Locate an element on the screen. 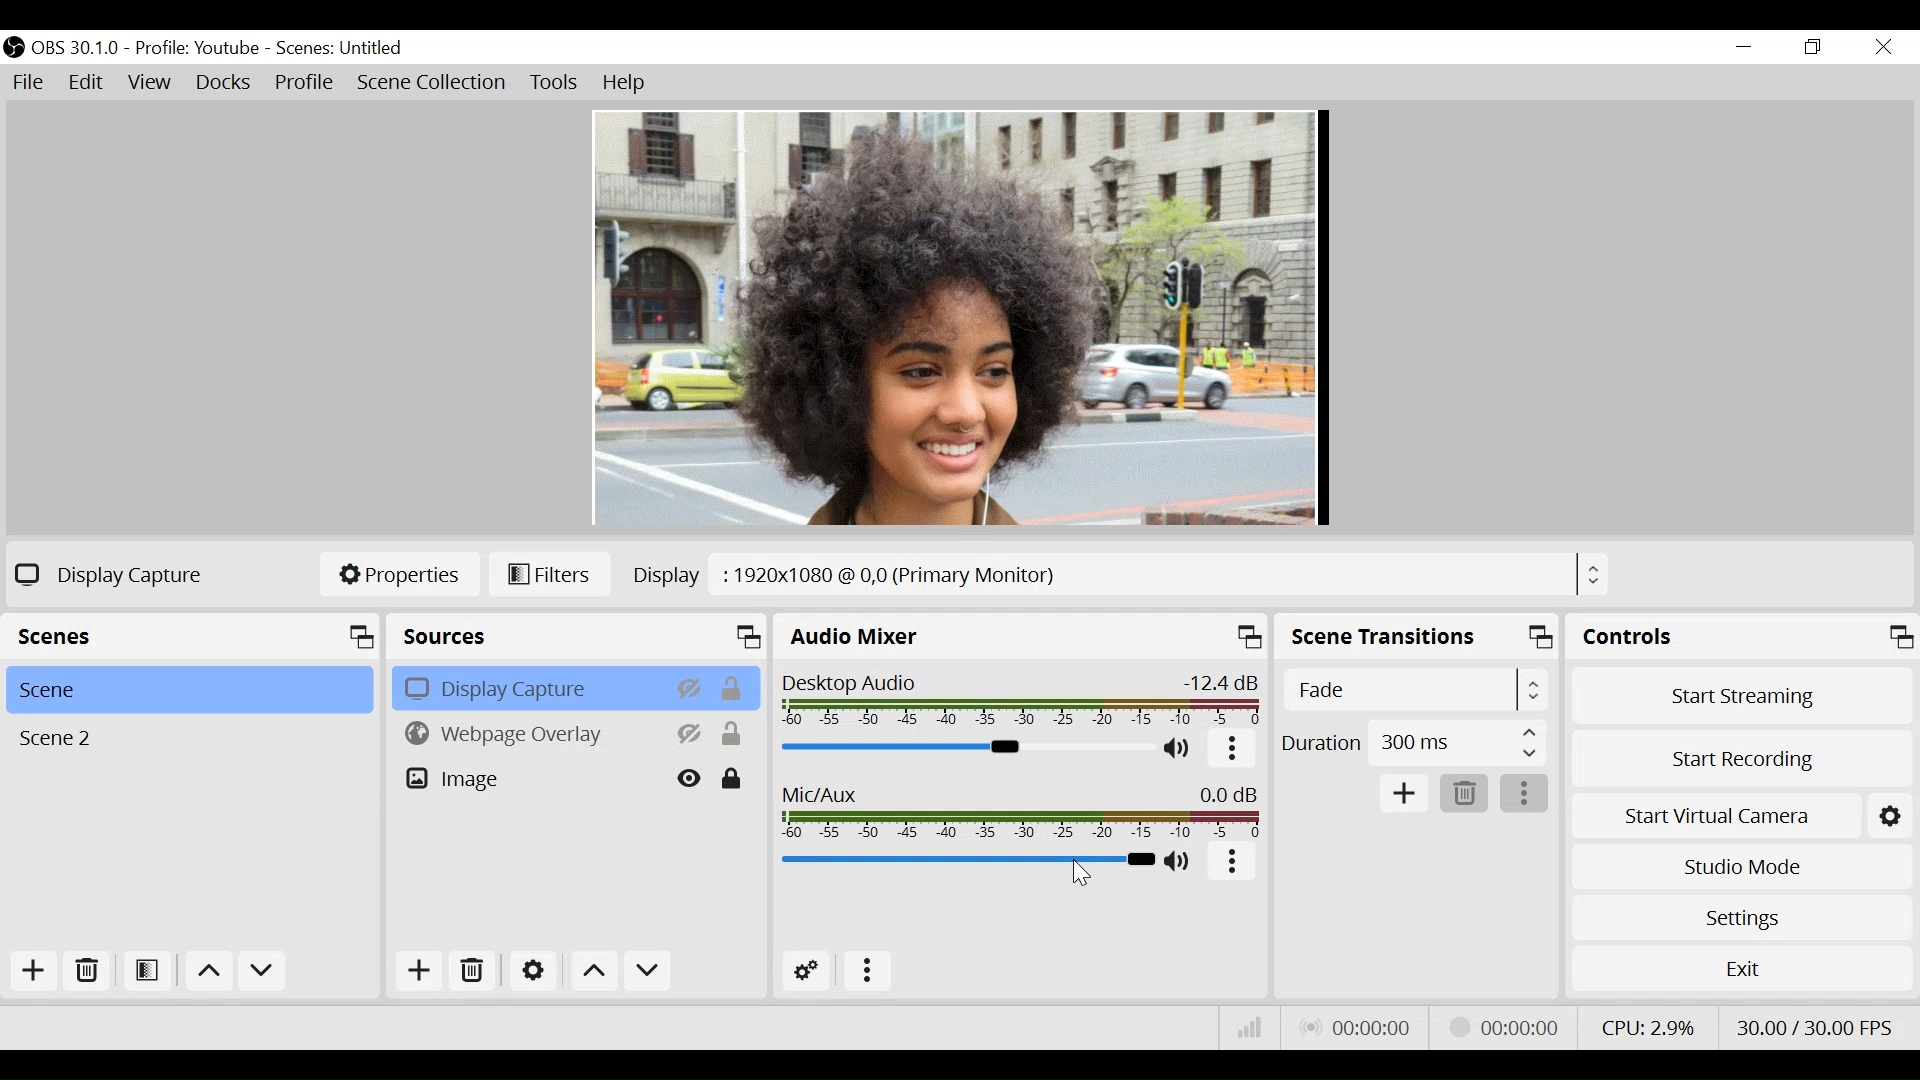 The height and width of the screenshot is (1080, 1920). (un)lock is located at coordinates (736, 688).